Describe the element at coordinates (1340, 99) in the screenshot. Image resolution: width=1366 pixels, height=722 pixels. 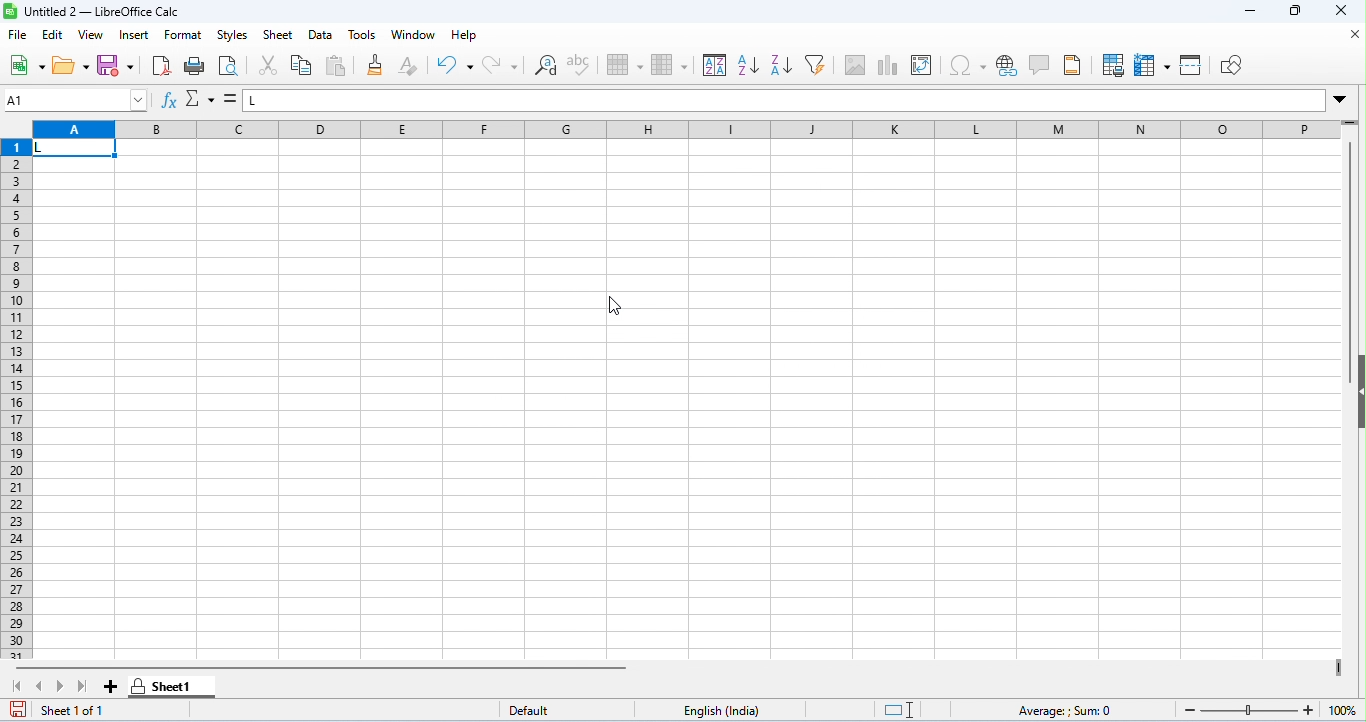
I see `drop down` at that location.